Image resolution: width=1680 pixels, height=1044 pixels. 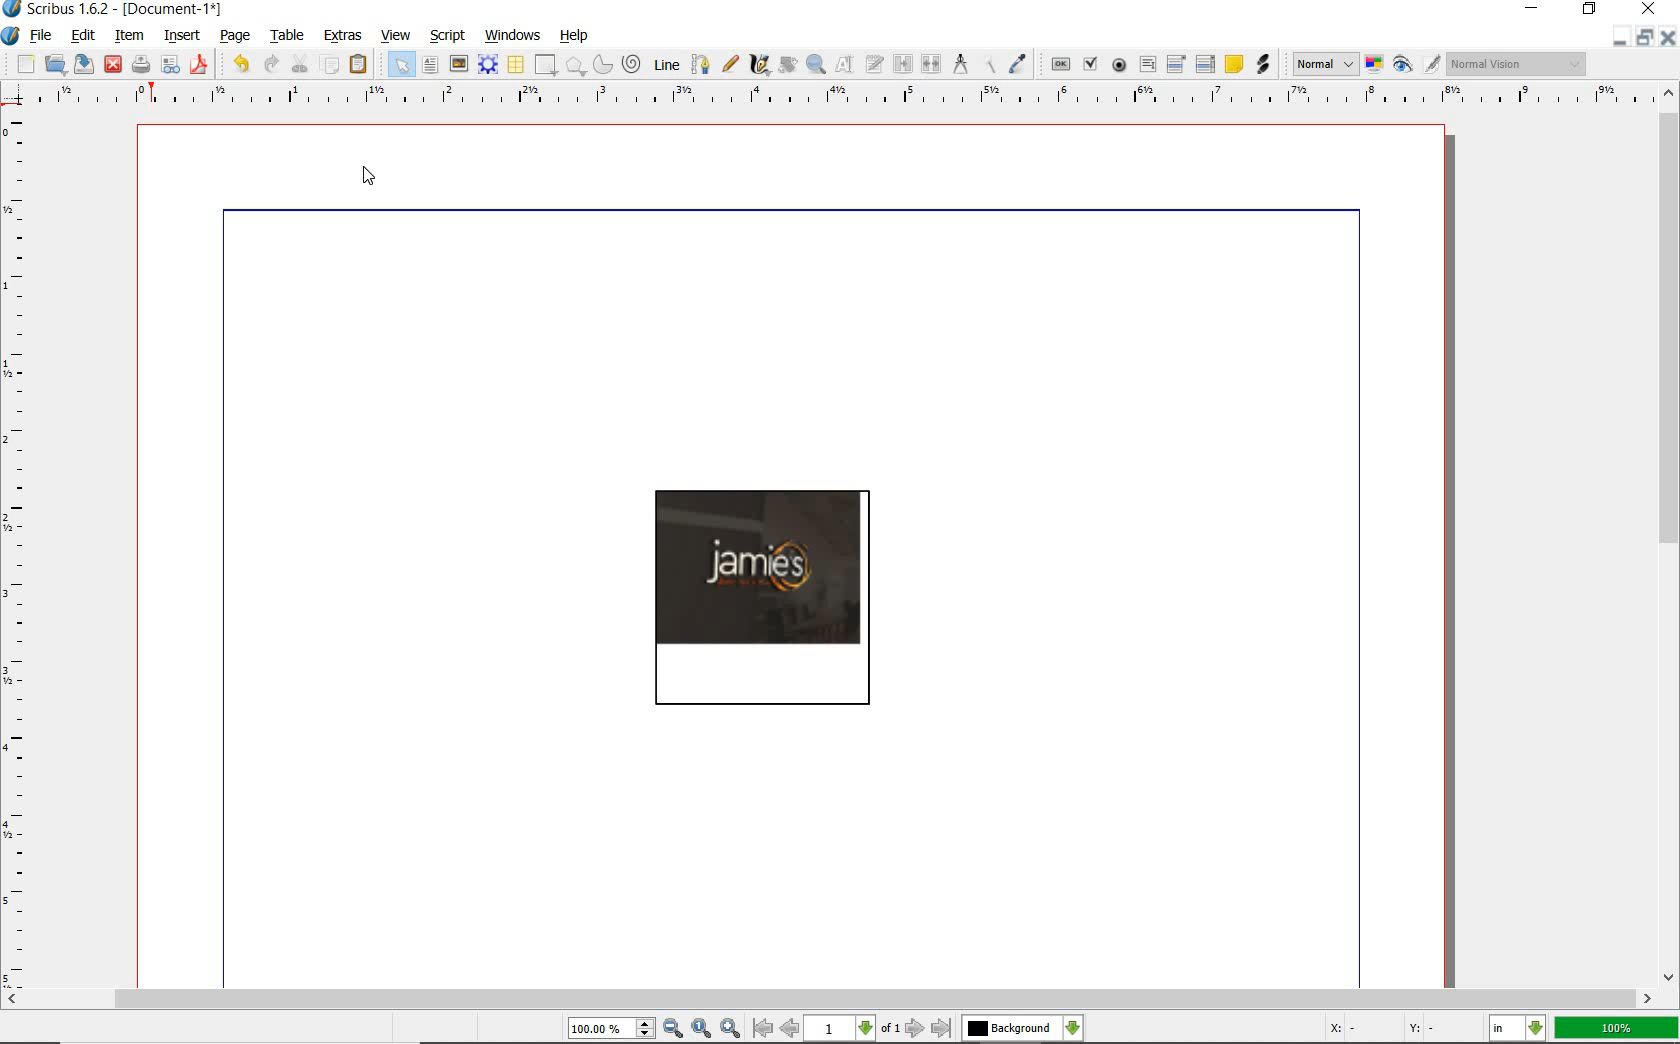 I want to click on scrollbar, so click(x=831, y=998).